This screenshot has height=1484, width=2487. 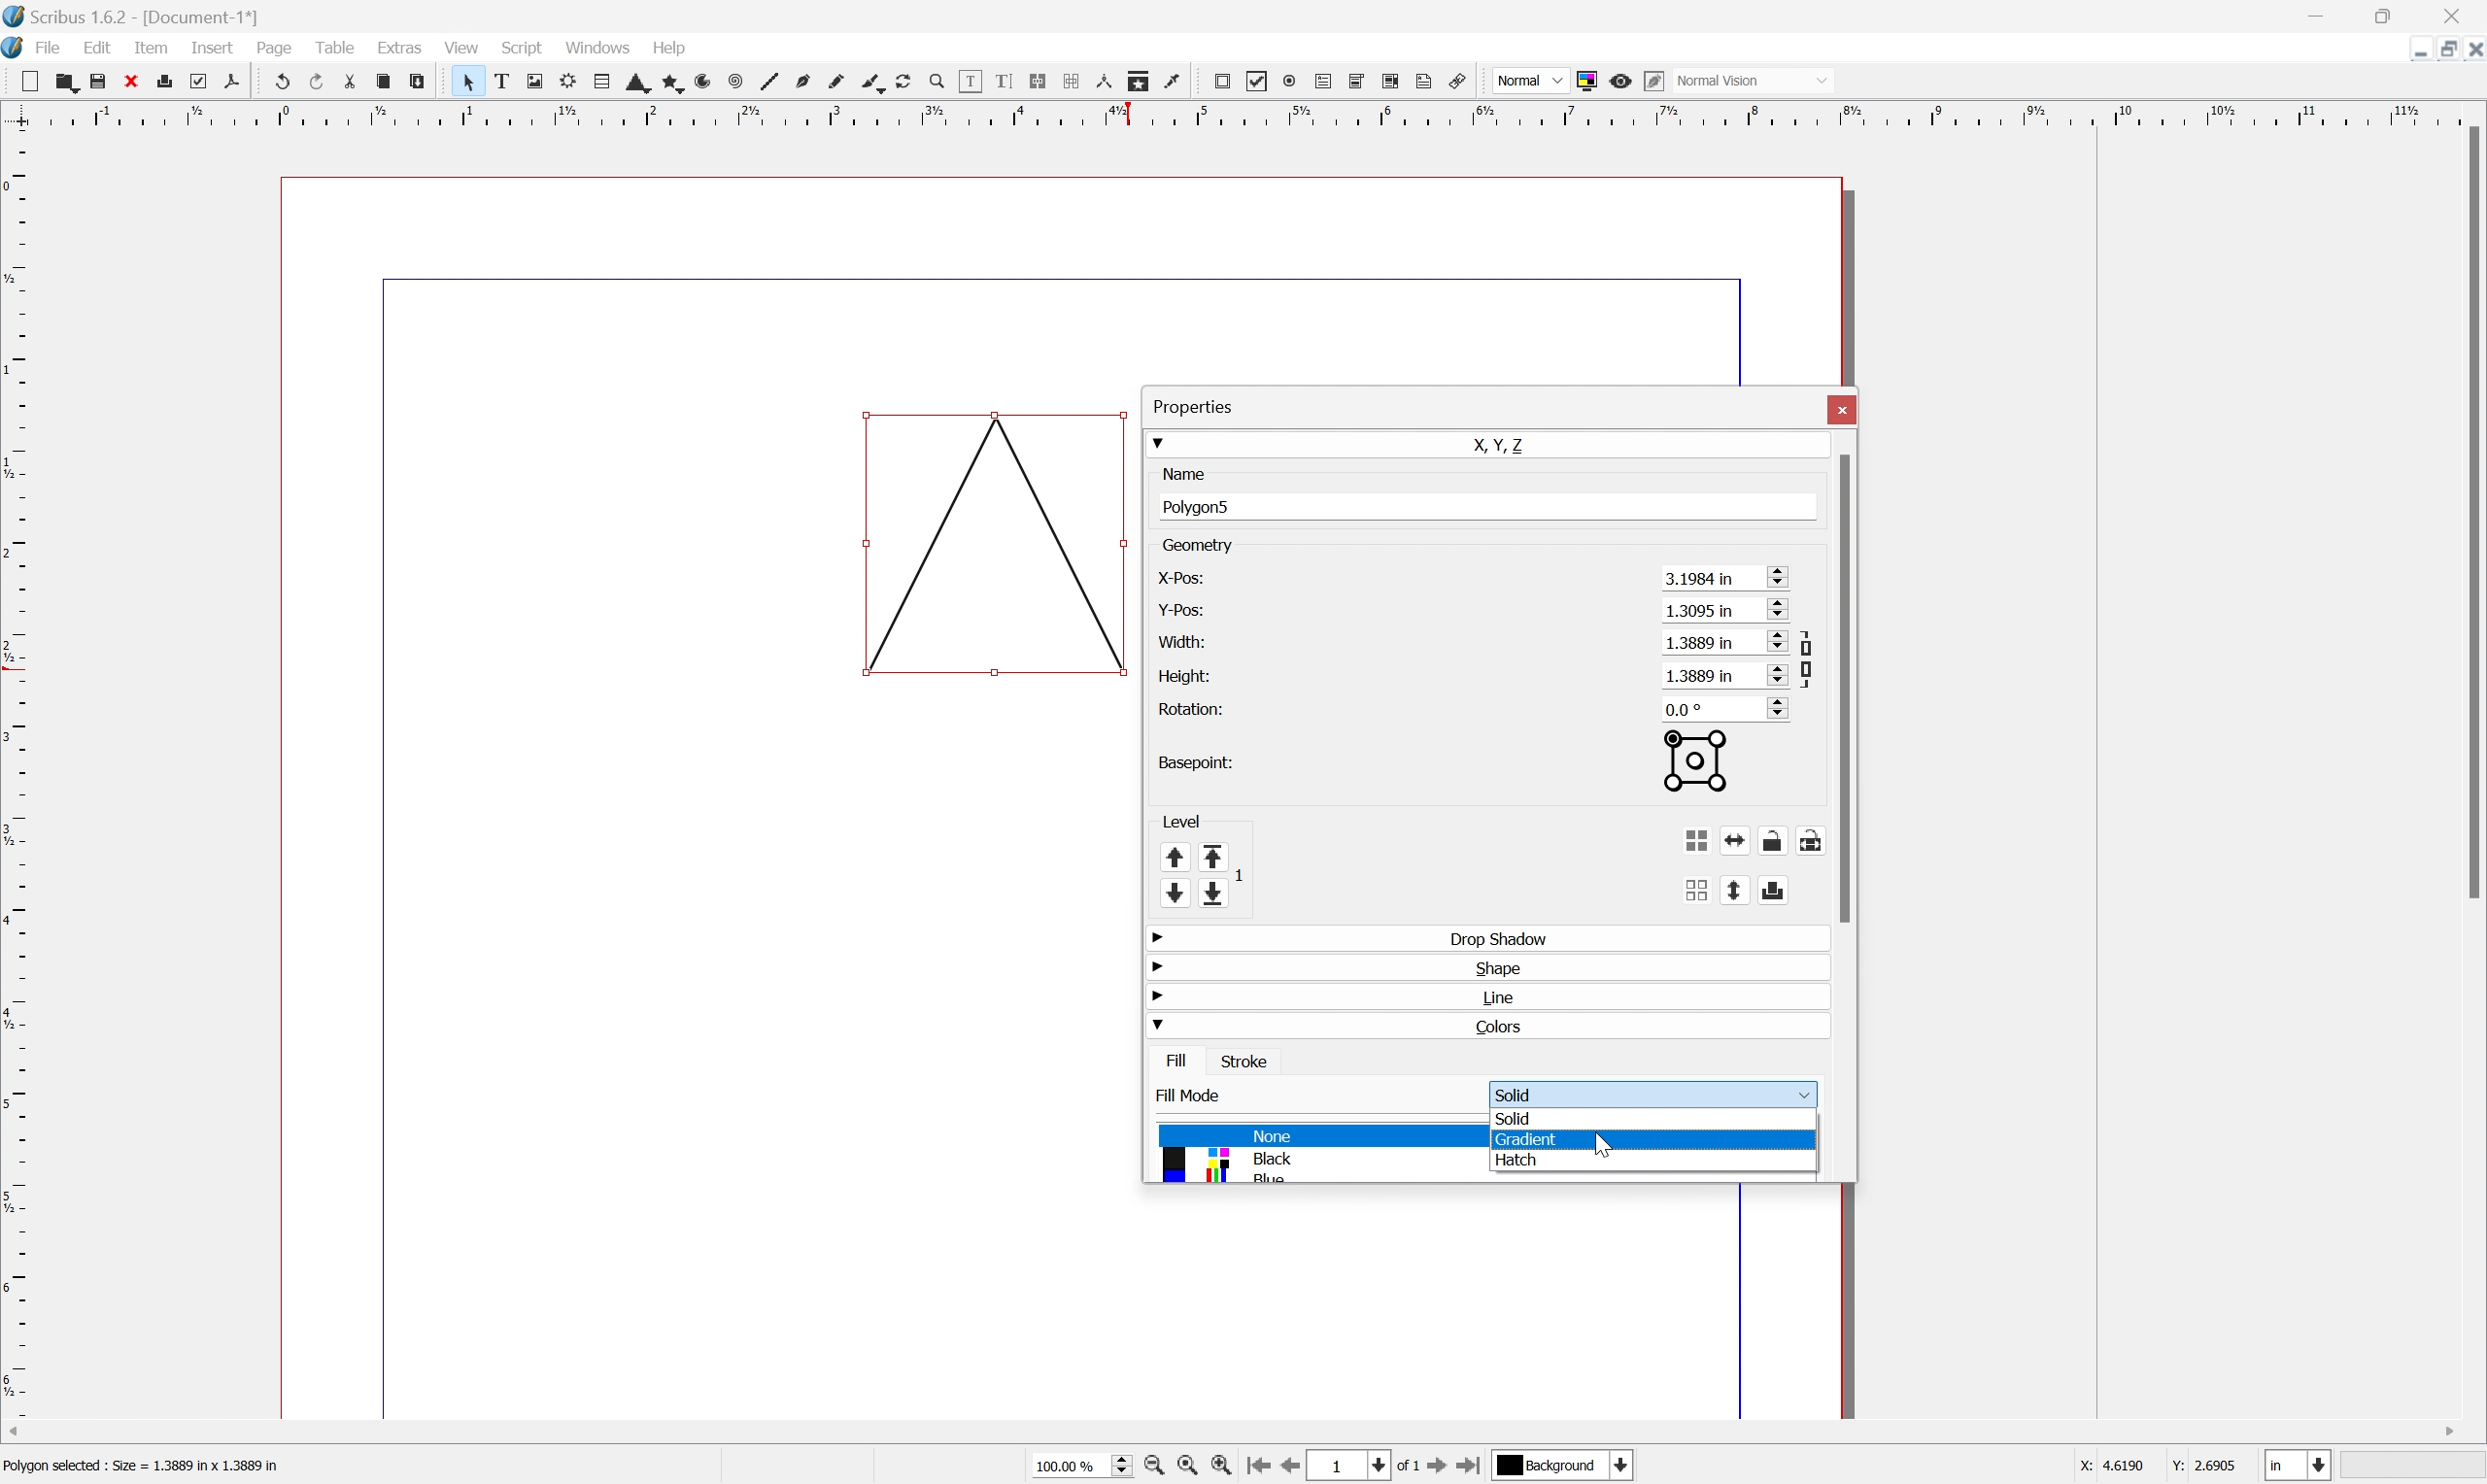 I want to click on Select current page, so click(x=1373, y=1465).